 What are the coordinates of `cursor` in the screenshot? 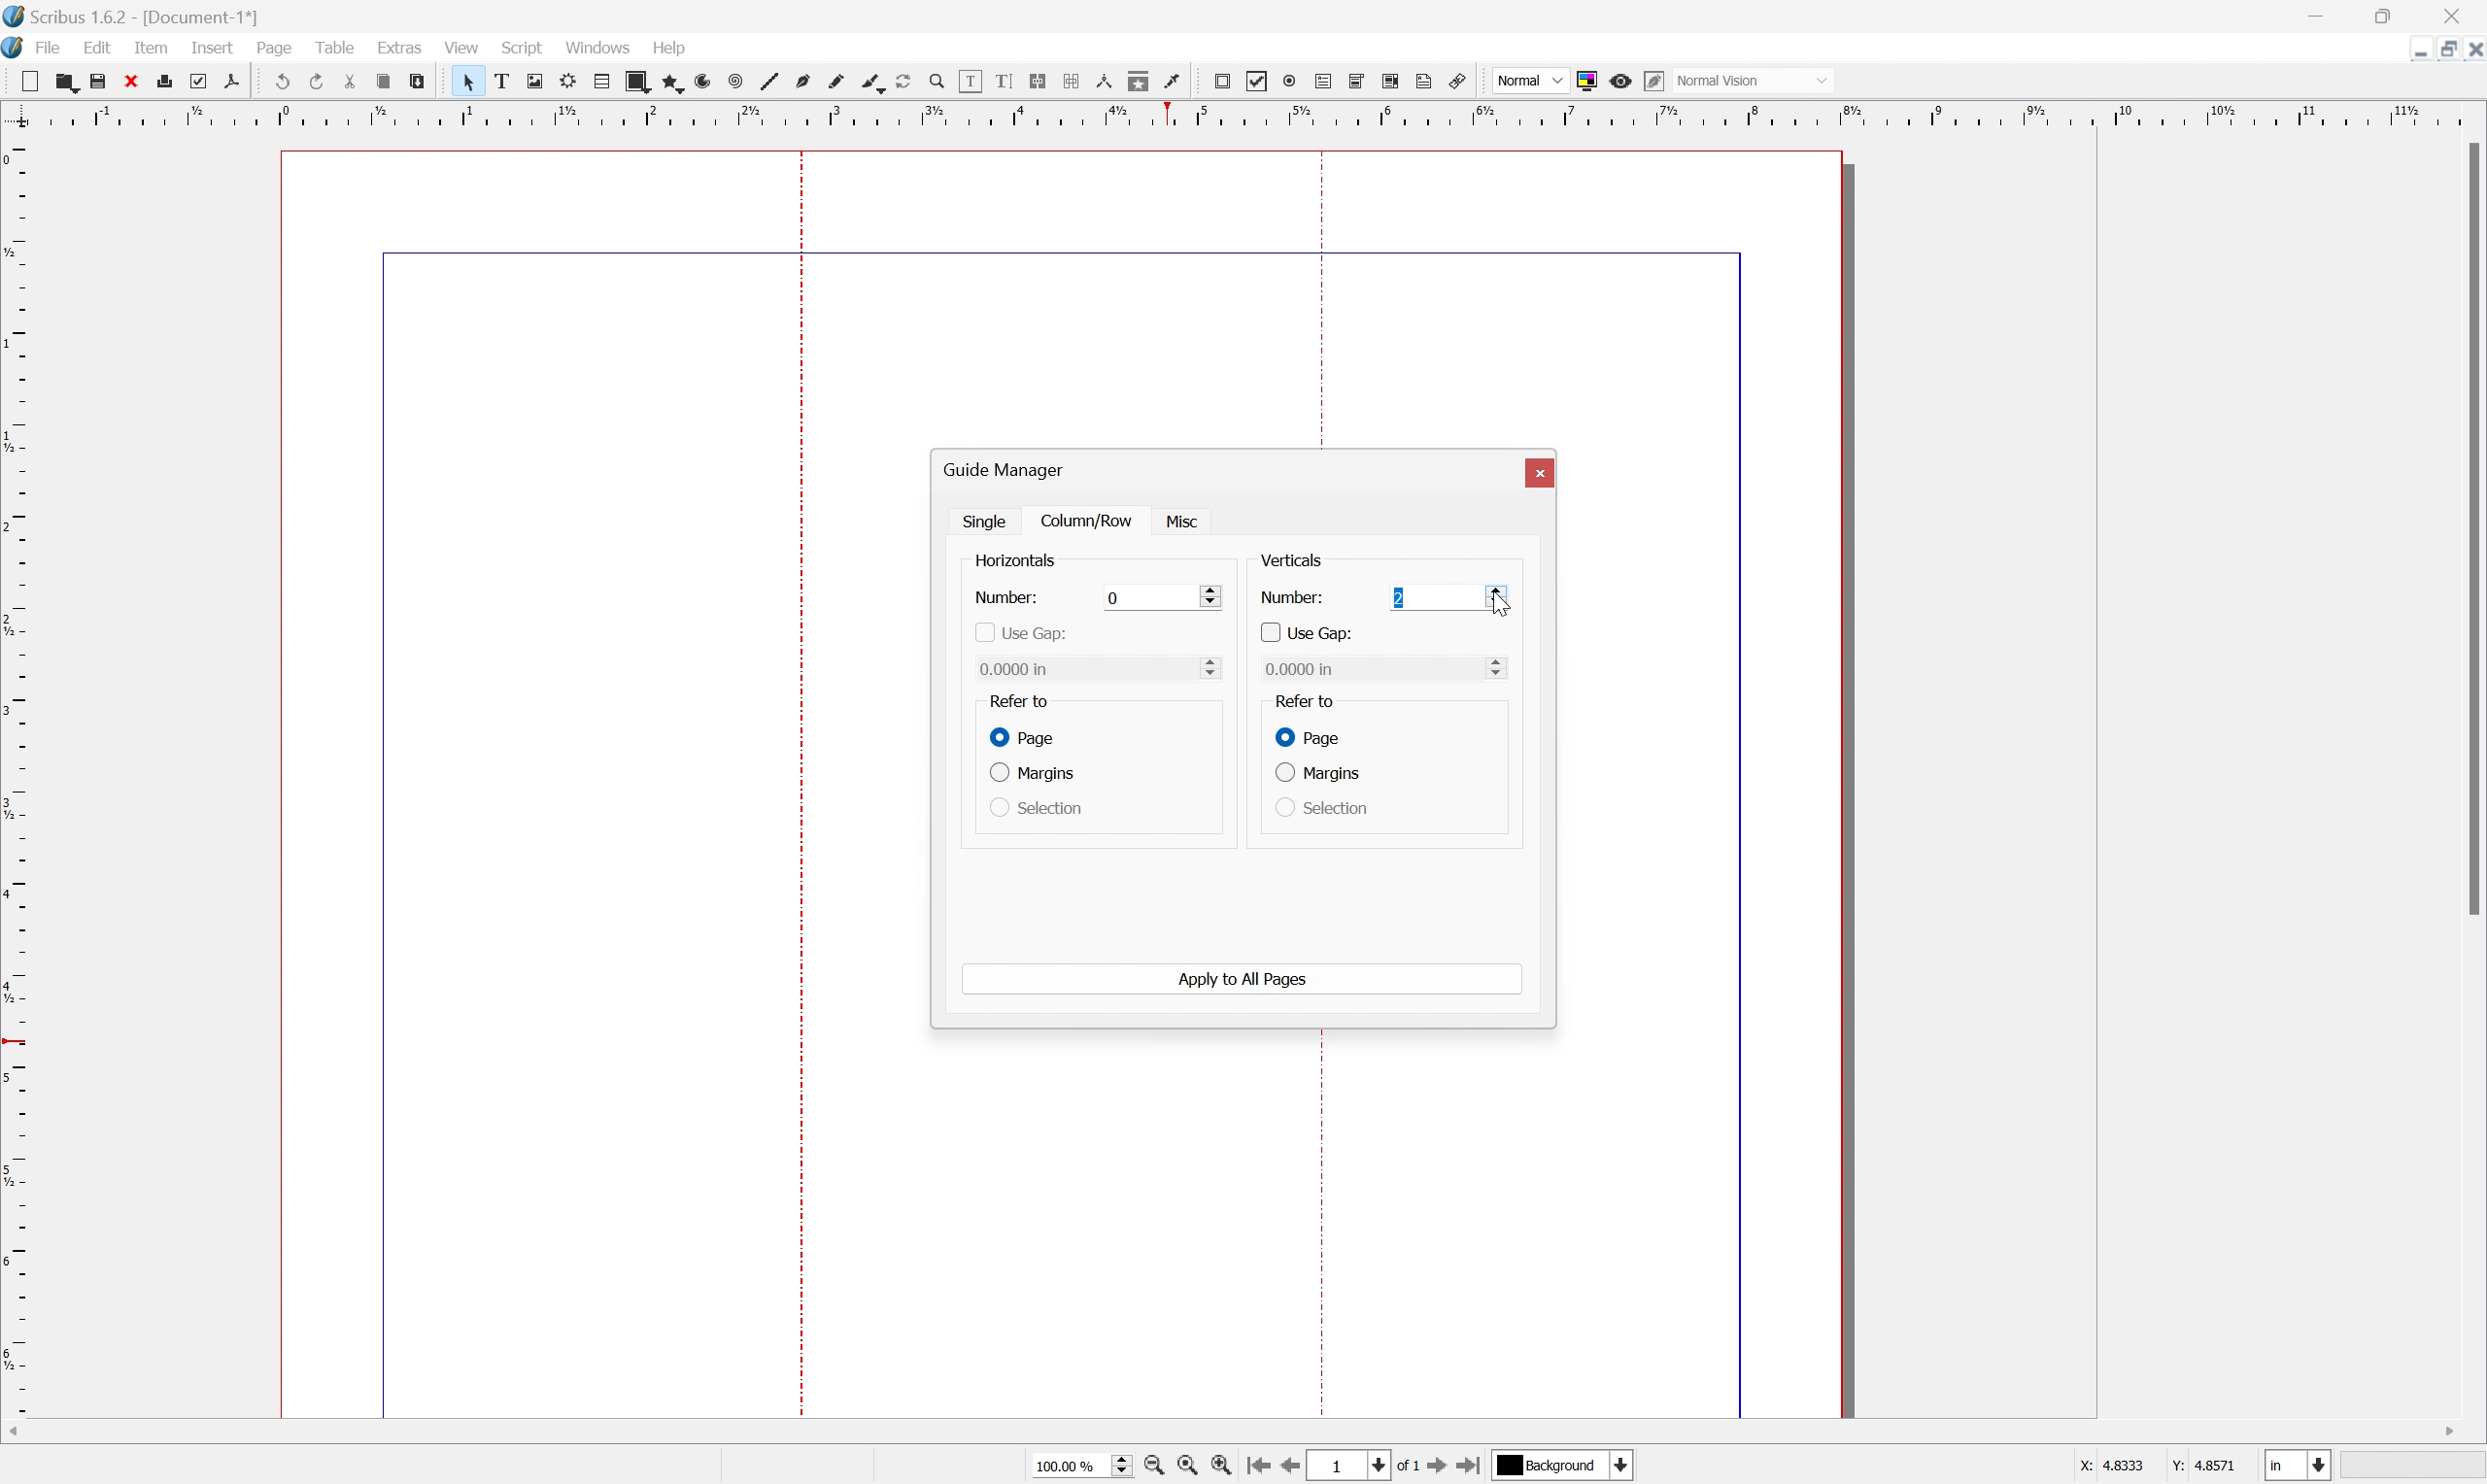 It's located at (1502, 603).